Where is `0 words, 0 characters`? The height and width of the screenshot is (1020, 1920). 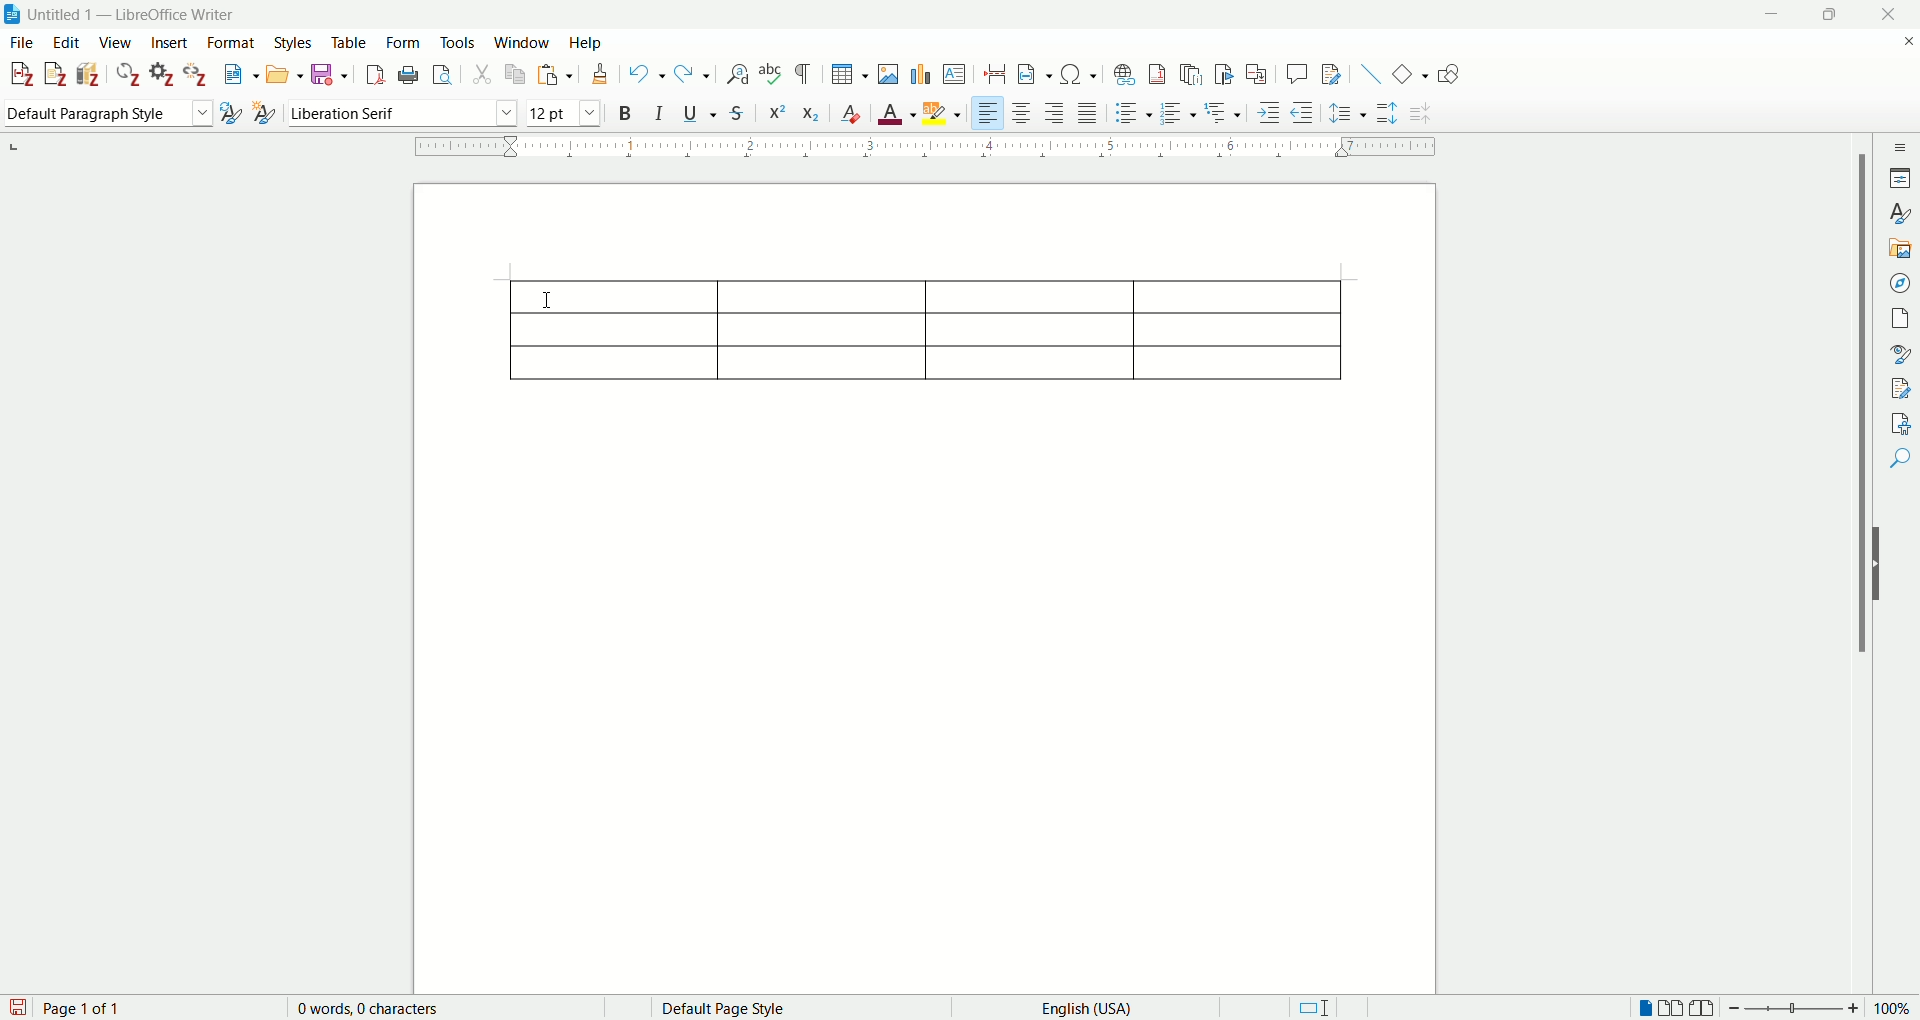
0 words, 0 characters is located at coordinates (371, 1007).